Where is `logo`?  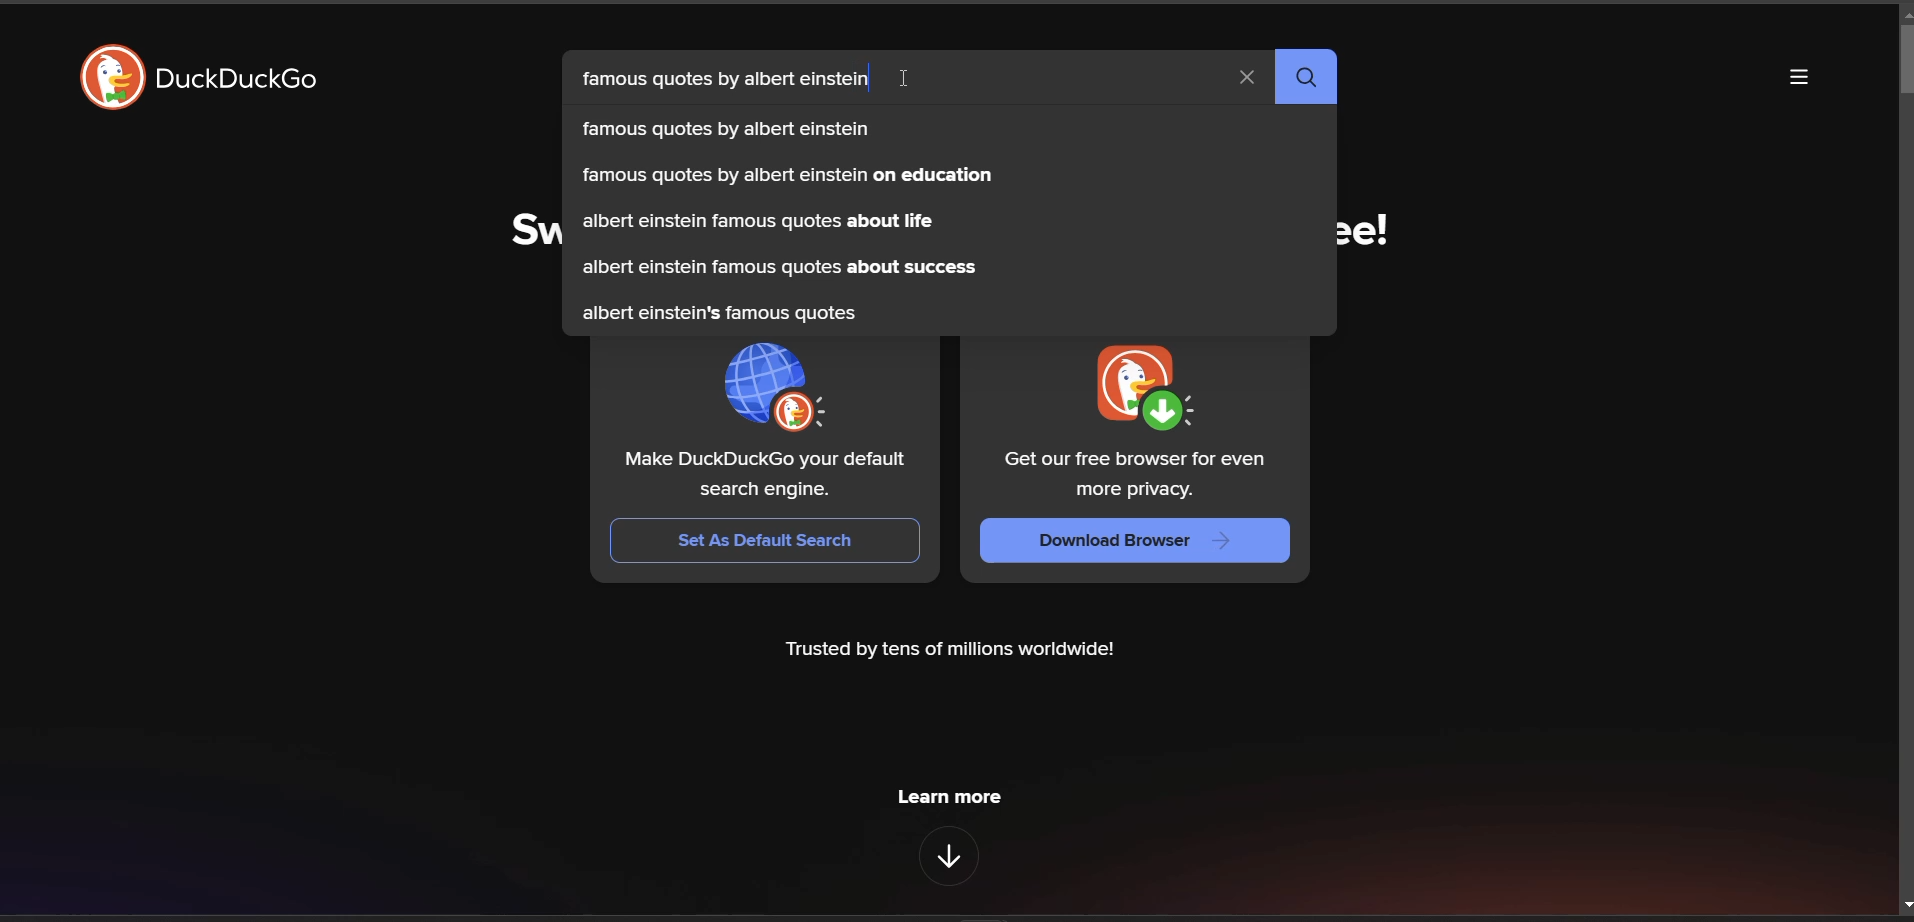
logo is located at coordinates (773, 387).